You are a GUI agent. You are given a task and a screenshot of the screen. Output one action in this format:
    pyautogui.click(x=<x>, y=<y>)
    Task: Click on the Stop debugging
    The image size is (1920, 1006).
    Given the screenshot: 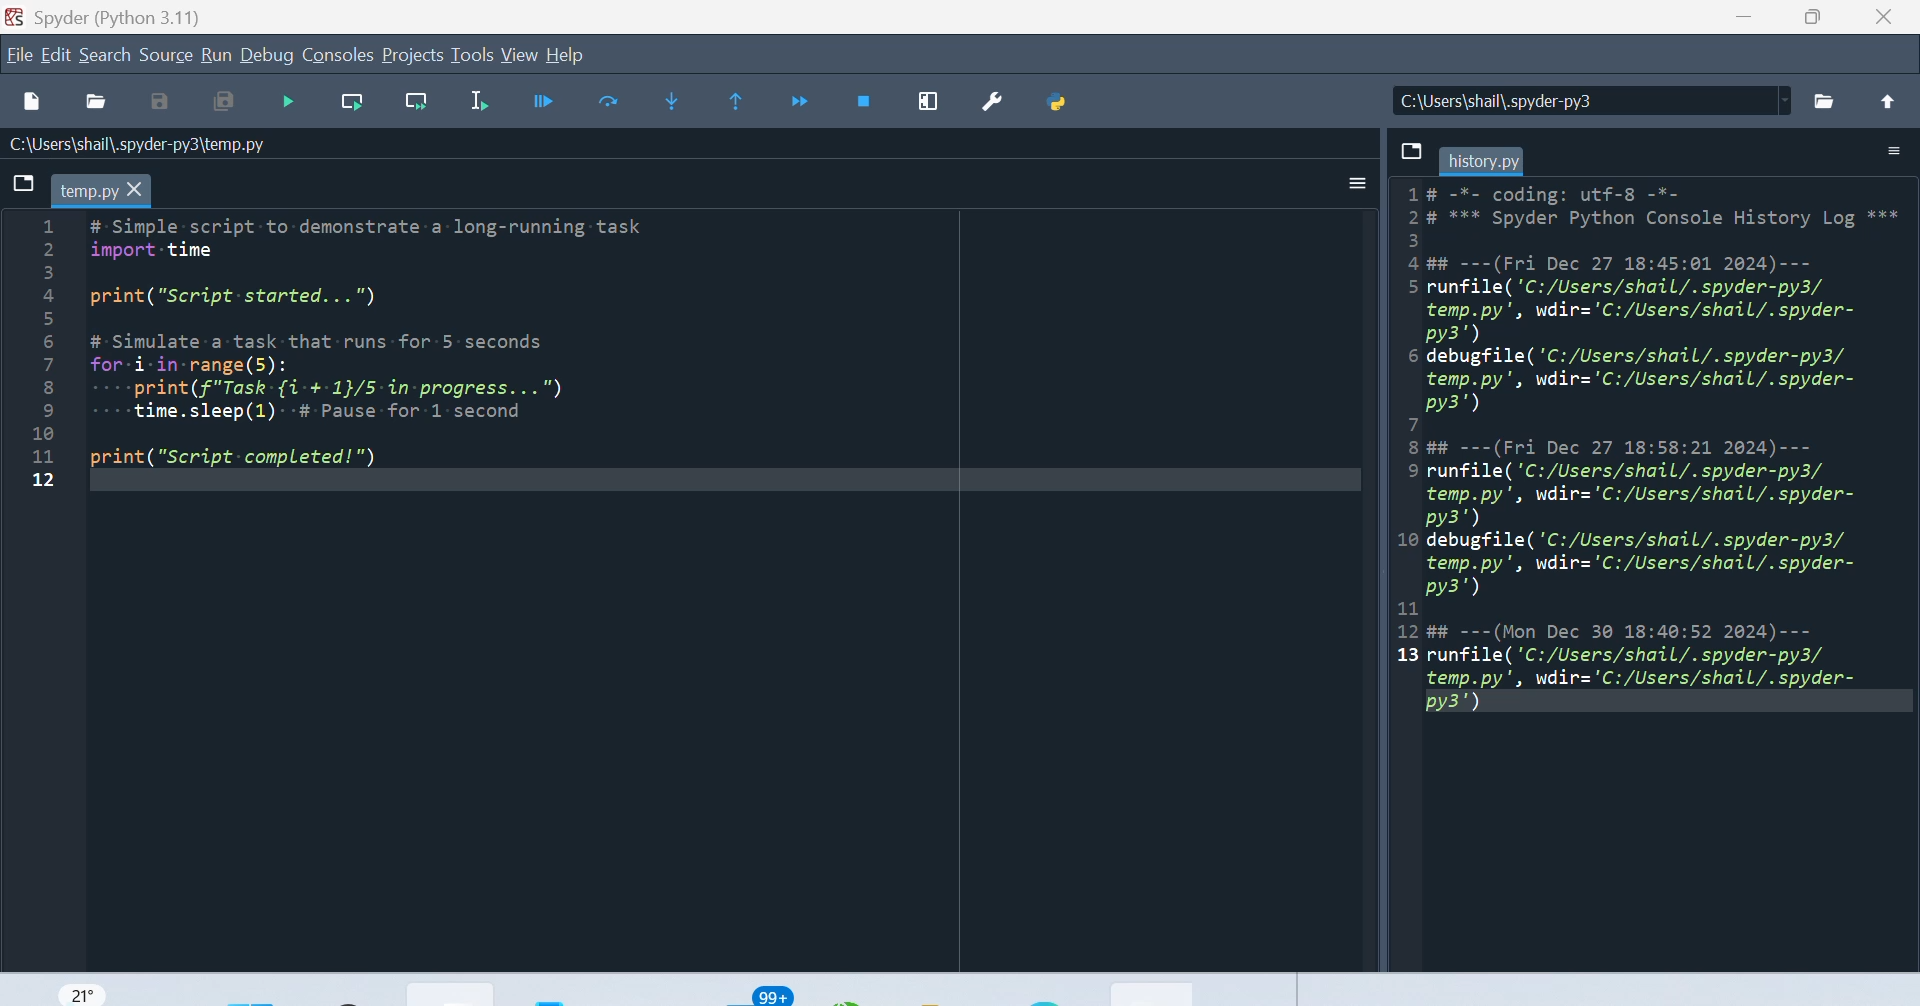 What is the action you would take?
    pyautogui.click(x=869, y=104)
    